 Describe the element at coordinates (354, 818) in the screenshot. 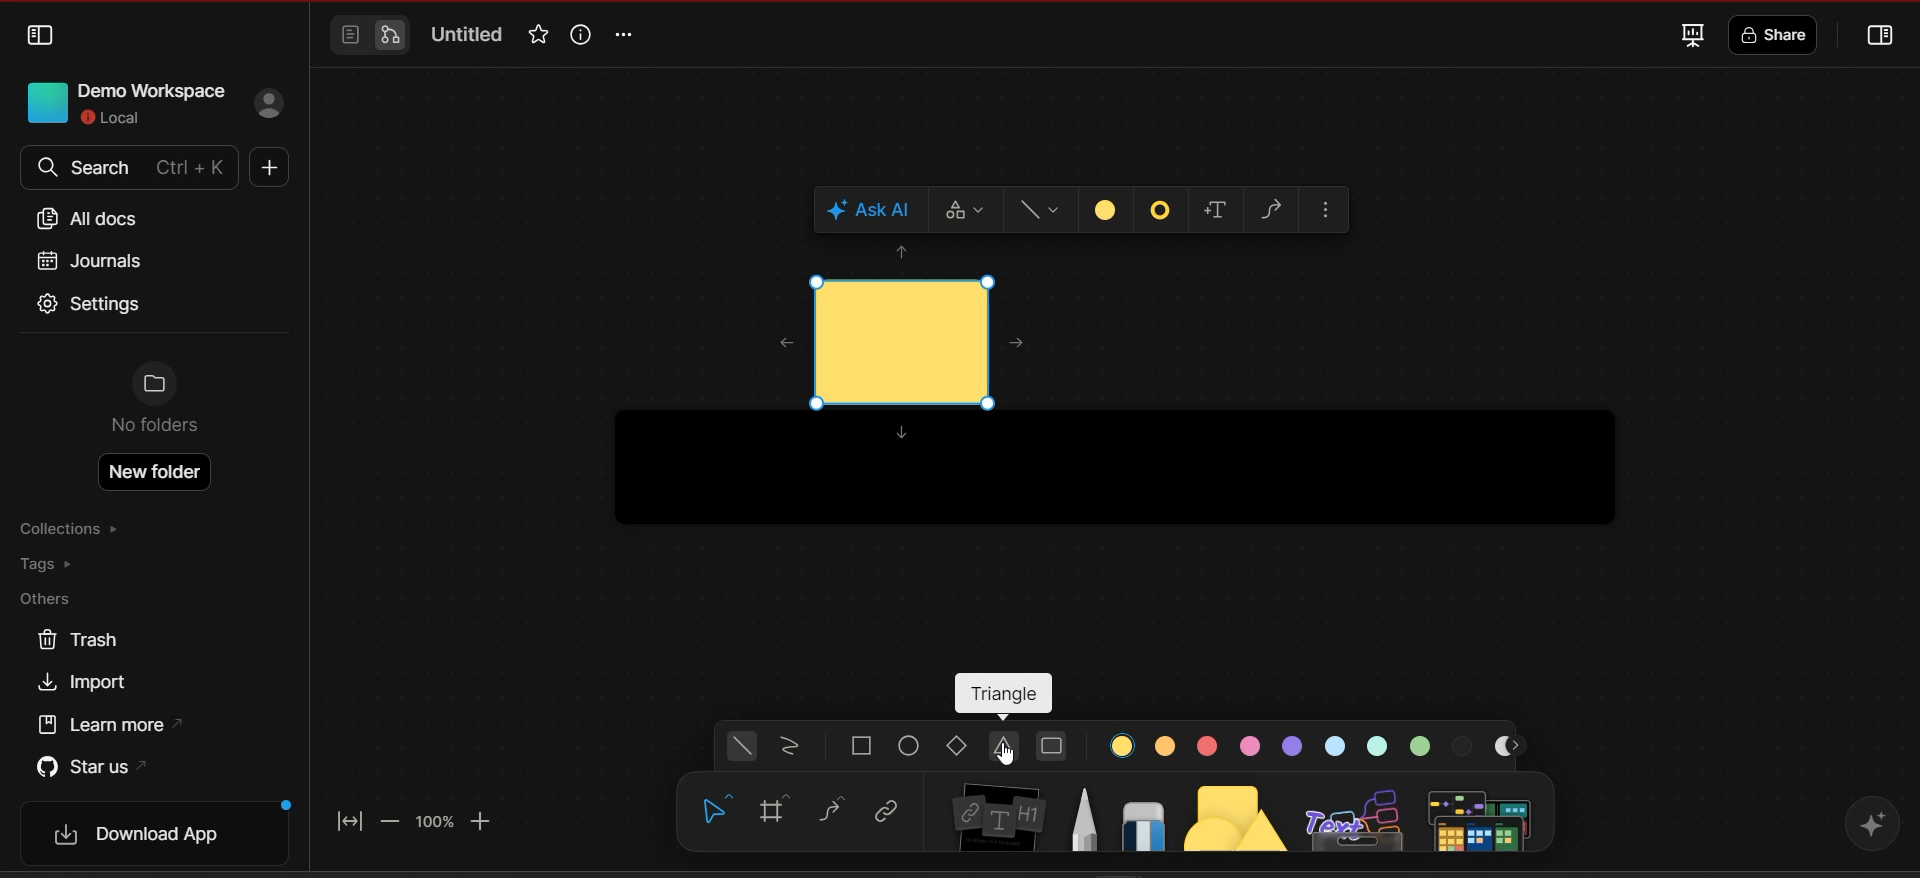

I see `fit to screen` at that location.